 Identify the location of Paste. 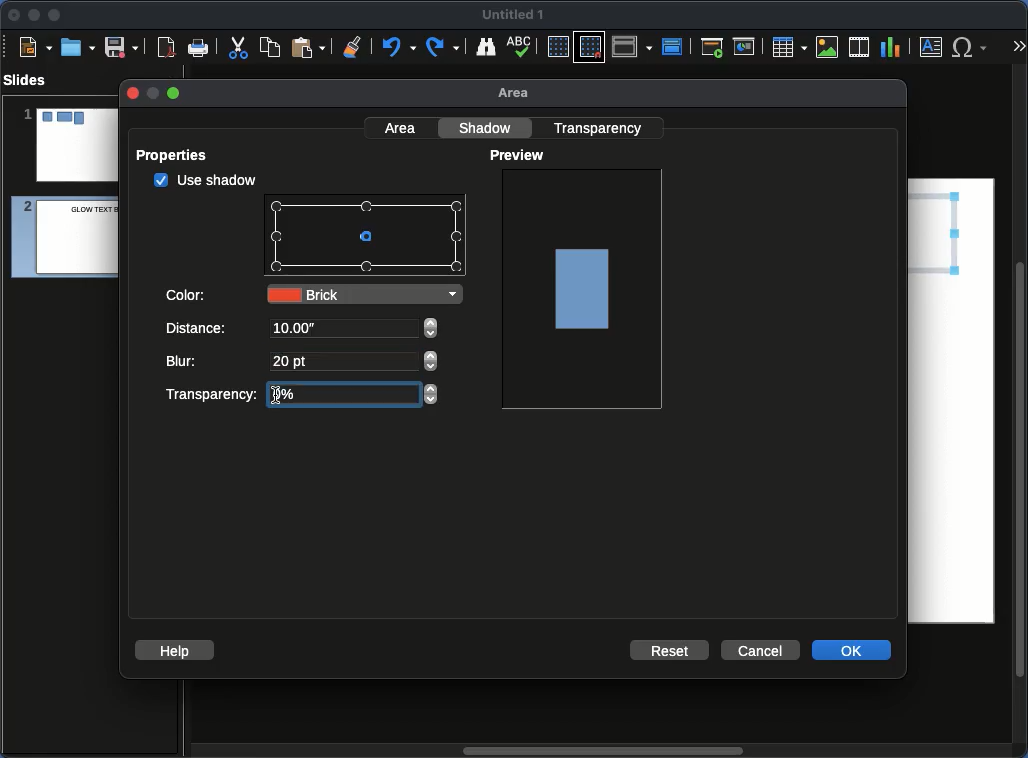
(308, 46).